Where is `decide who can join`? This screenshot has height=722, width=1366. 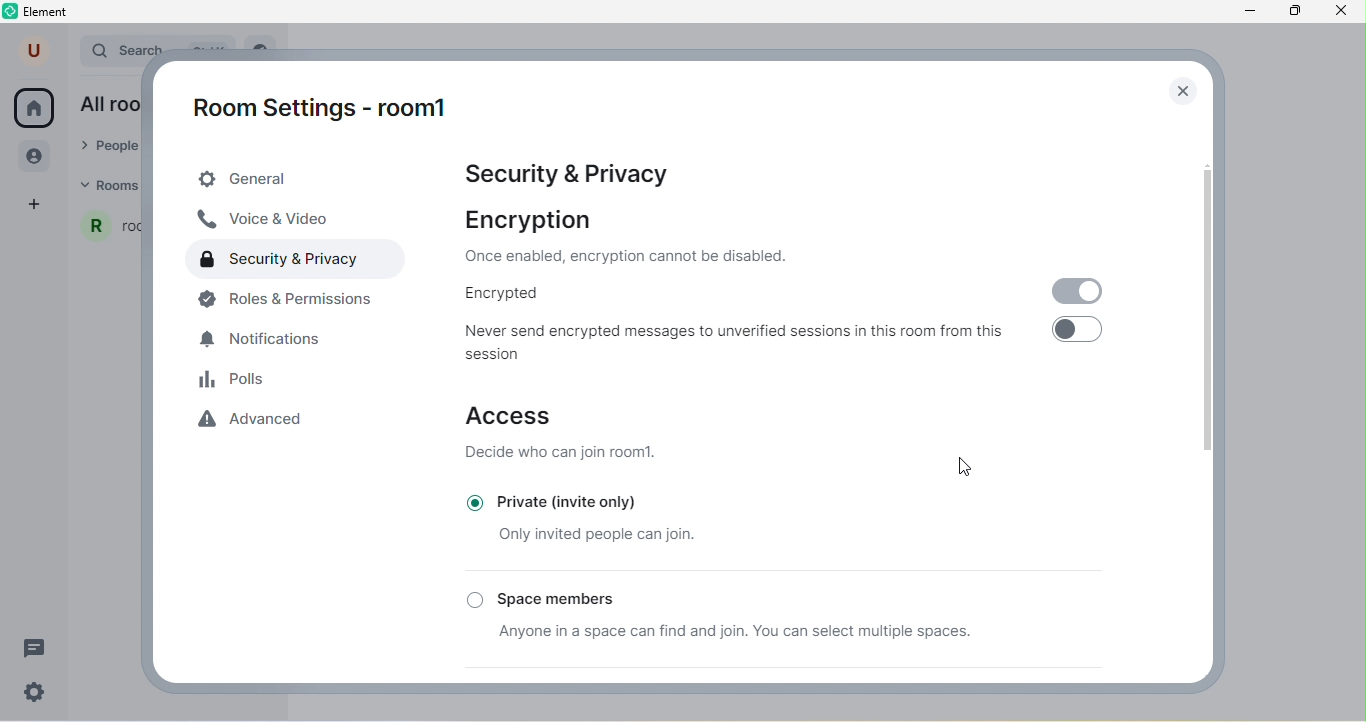 decide who can join is located at coordinates (563, 457).